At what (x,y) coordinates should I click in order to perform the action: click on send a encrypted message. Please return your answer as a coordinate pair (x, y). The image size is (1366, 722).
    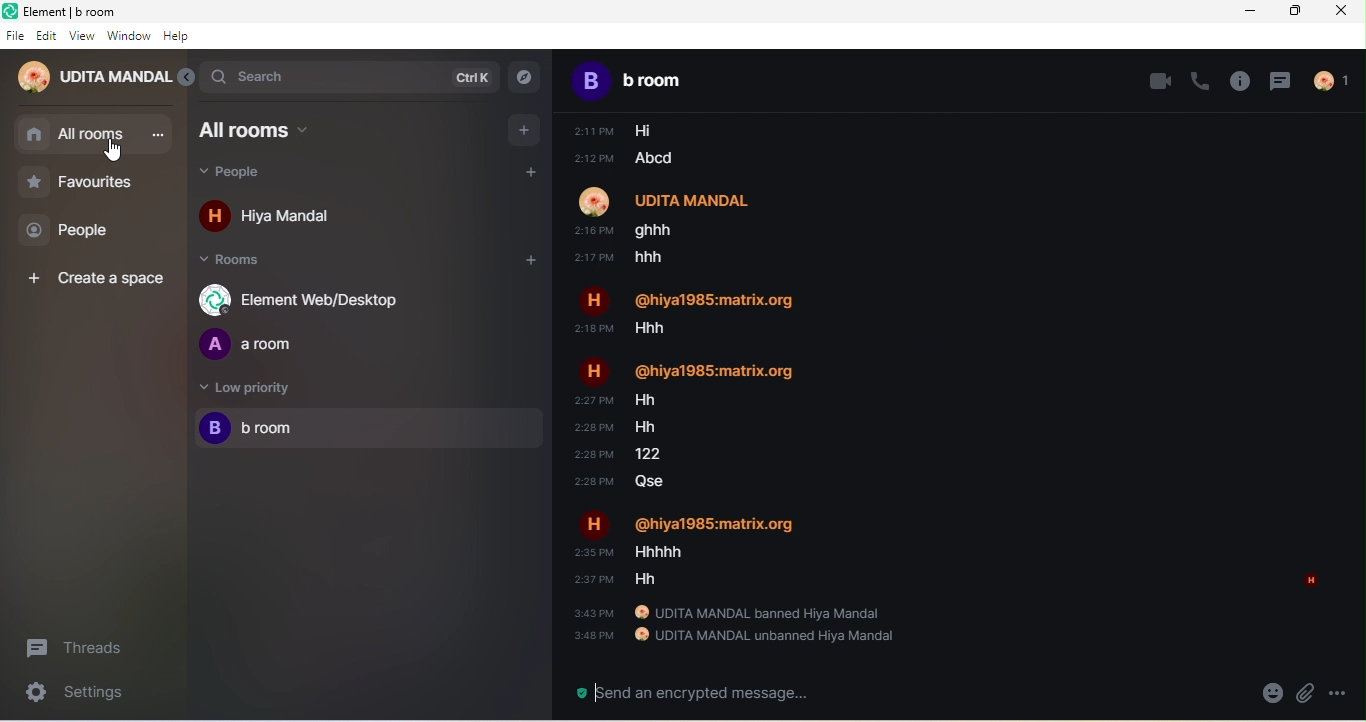
    Looking at the image, I should click on (685, 694).